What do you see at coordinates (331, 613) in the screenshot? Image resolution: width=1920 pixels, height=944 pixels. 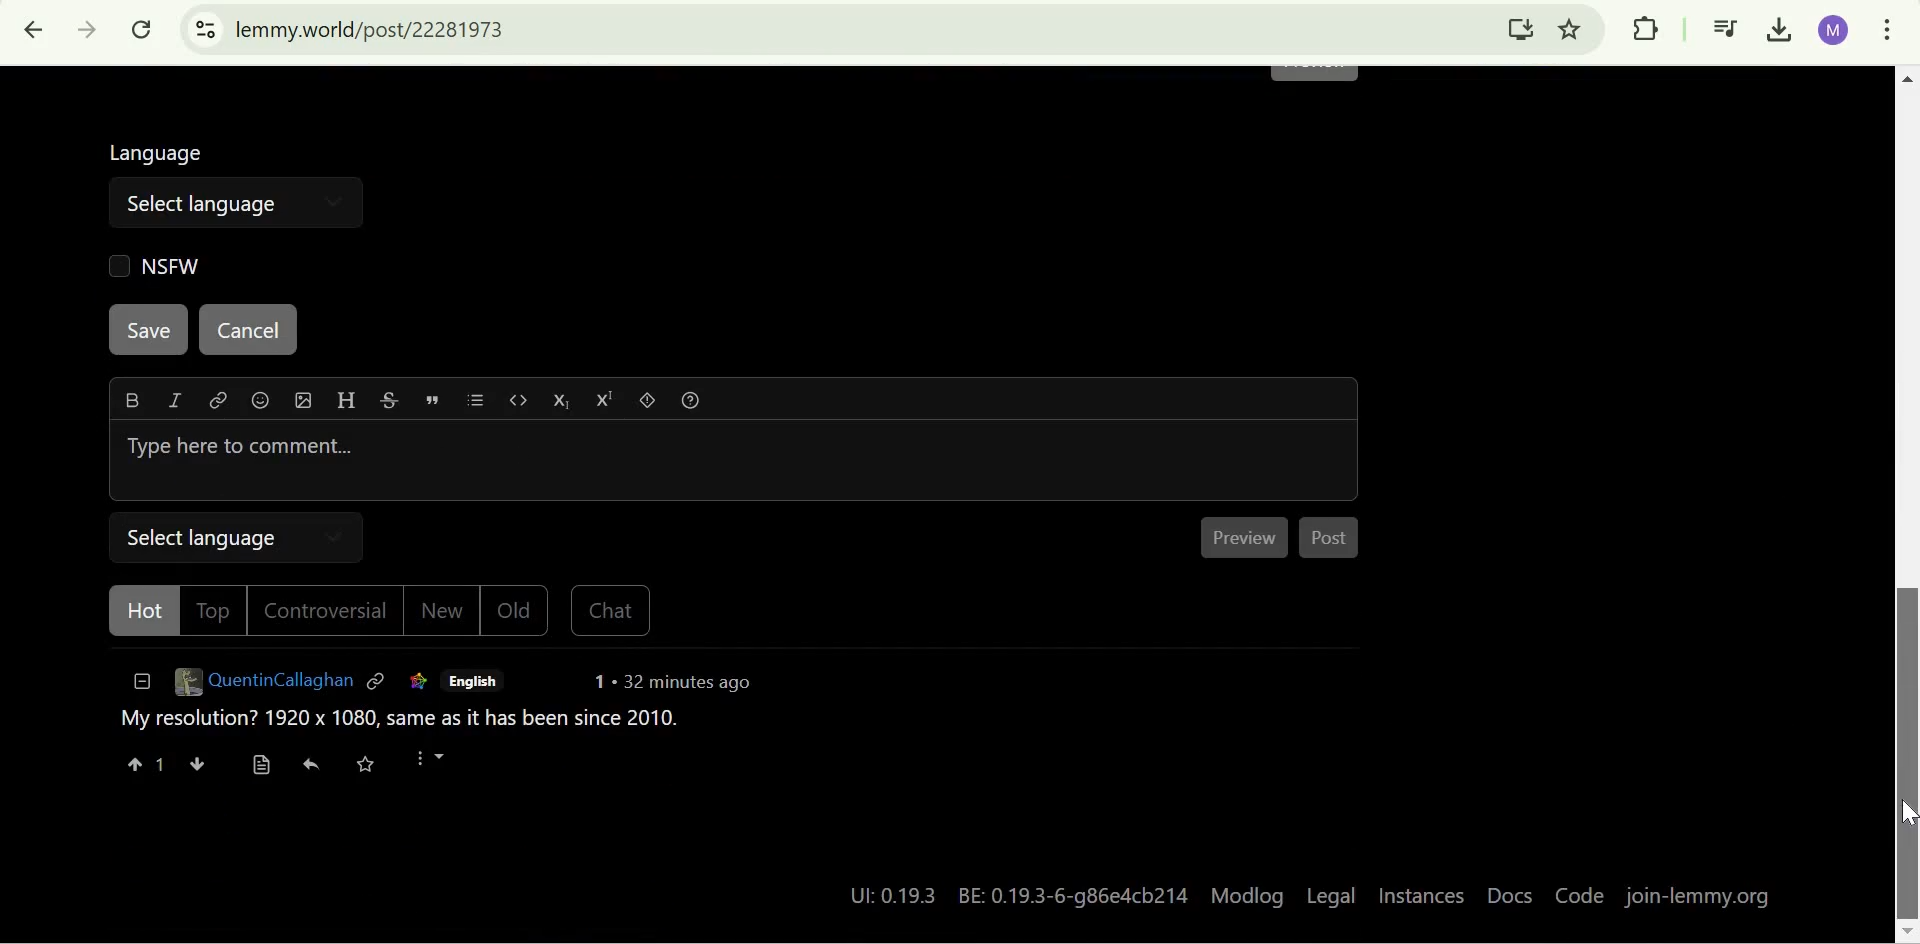 I see `Controversial` at bounding box center [331, 613].